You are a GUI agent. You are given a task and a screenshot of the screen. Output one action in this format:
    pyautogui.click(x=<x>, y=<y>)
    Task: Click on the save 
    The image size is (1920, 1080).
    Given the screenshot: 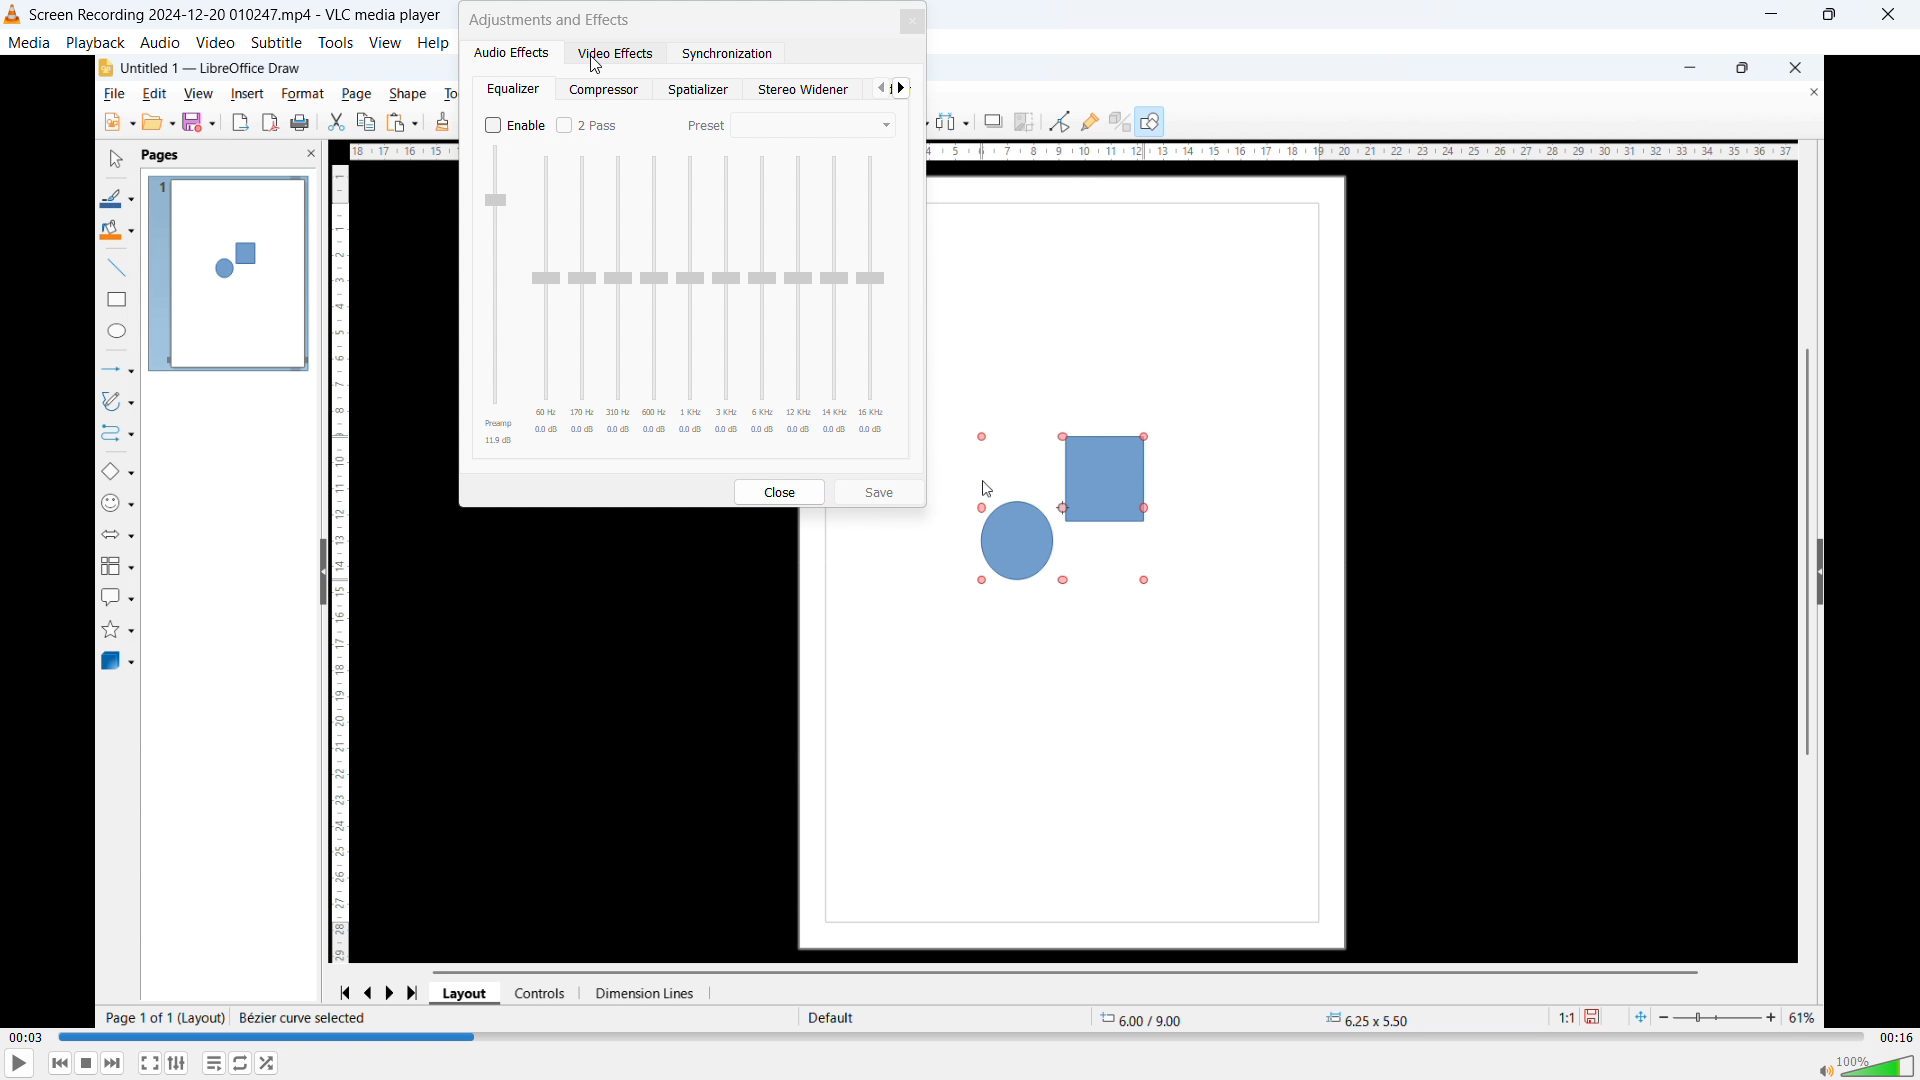 What is the action you would take?
    pyautogui.click(x=881, y=491)
    